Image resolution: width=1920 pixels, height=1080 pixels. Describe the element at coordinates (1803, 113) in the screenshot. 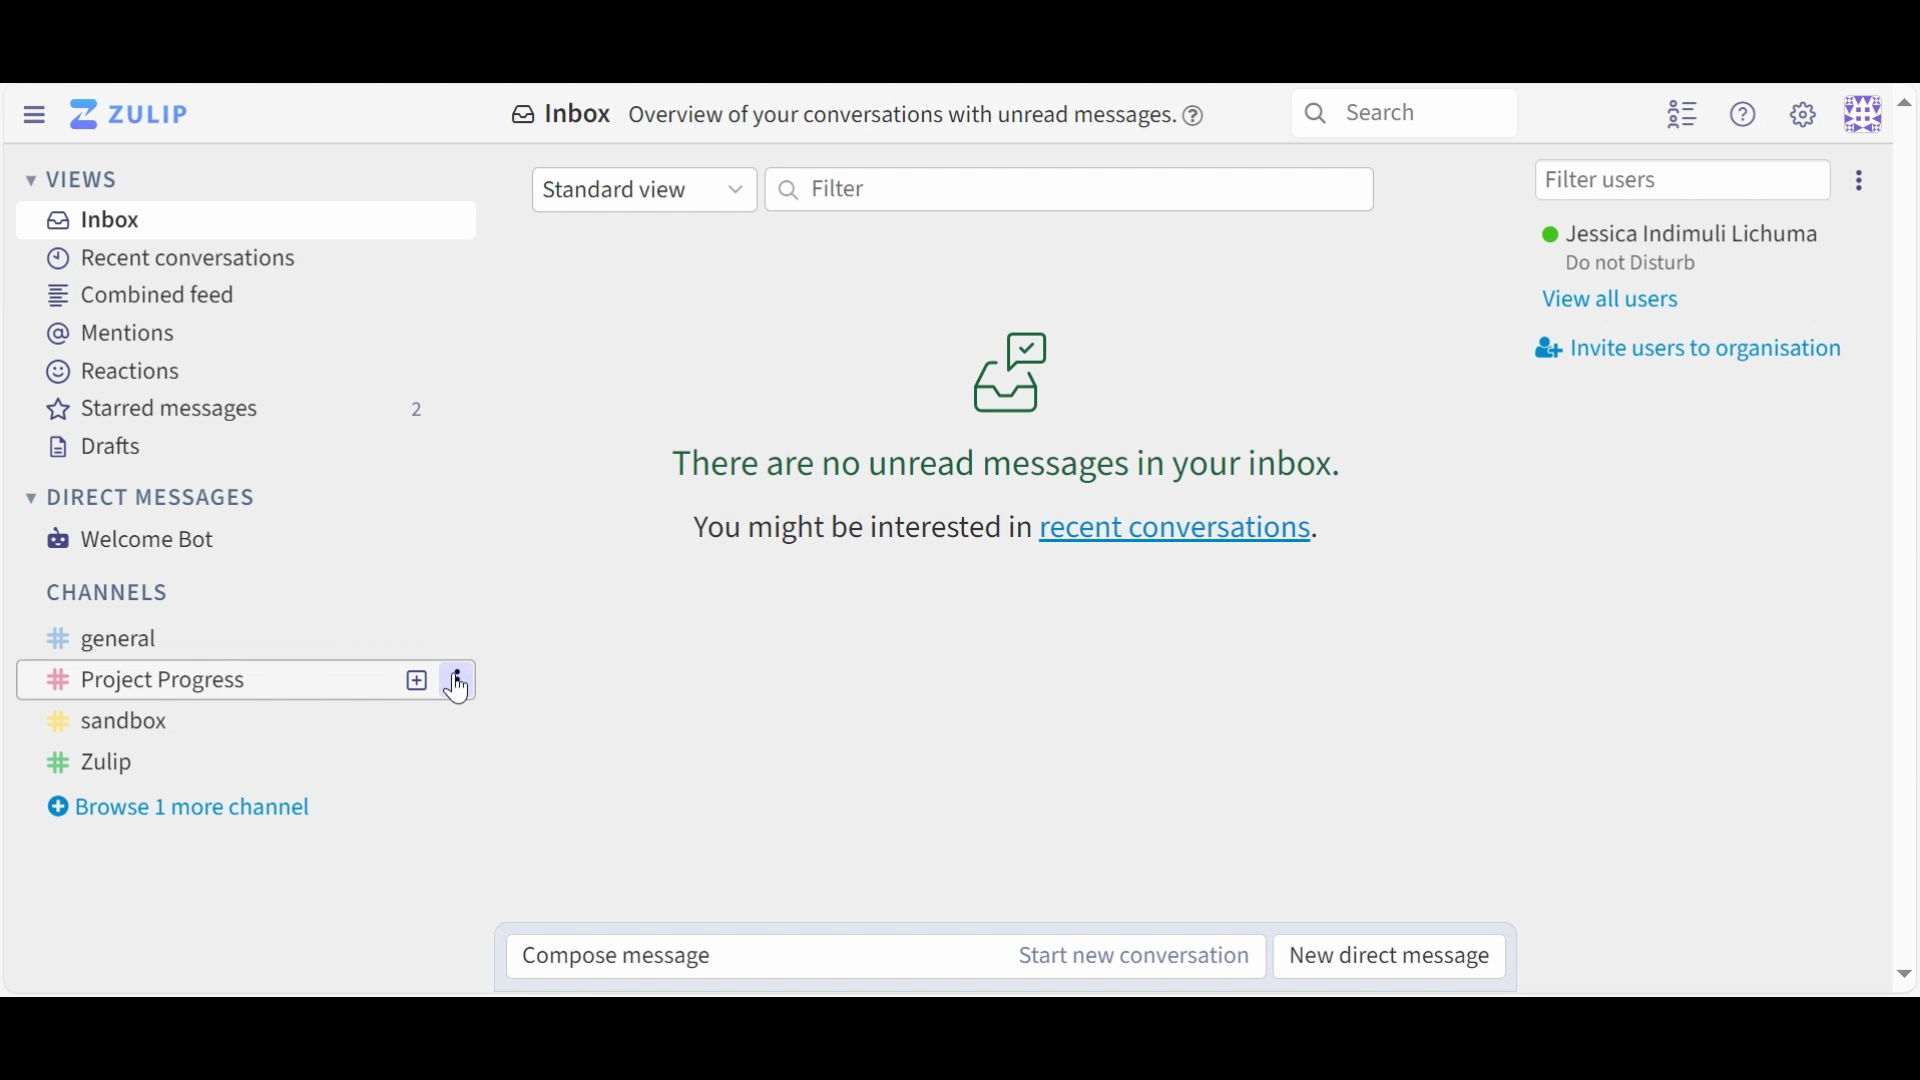

I see `Main menu` at that location.